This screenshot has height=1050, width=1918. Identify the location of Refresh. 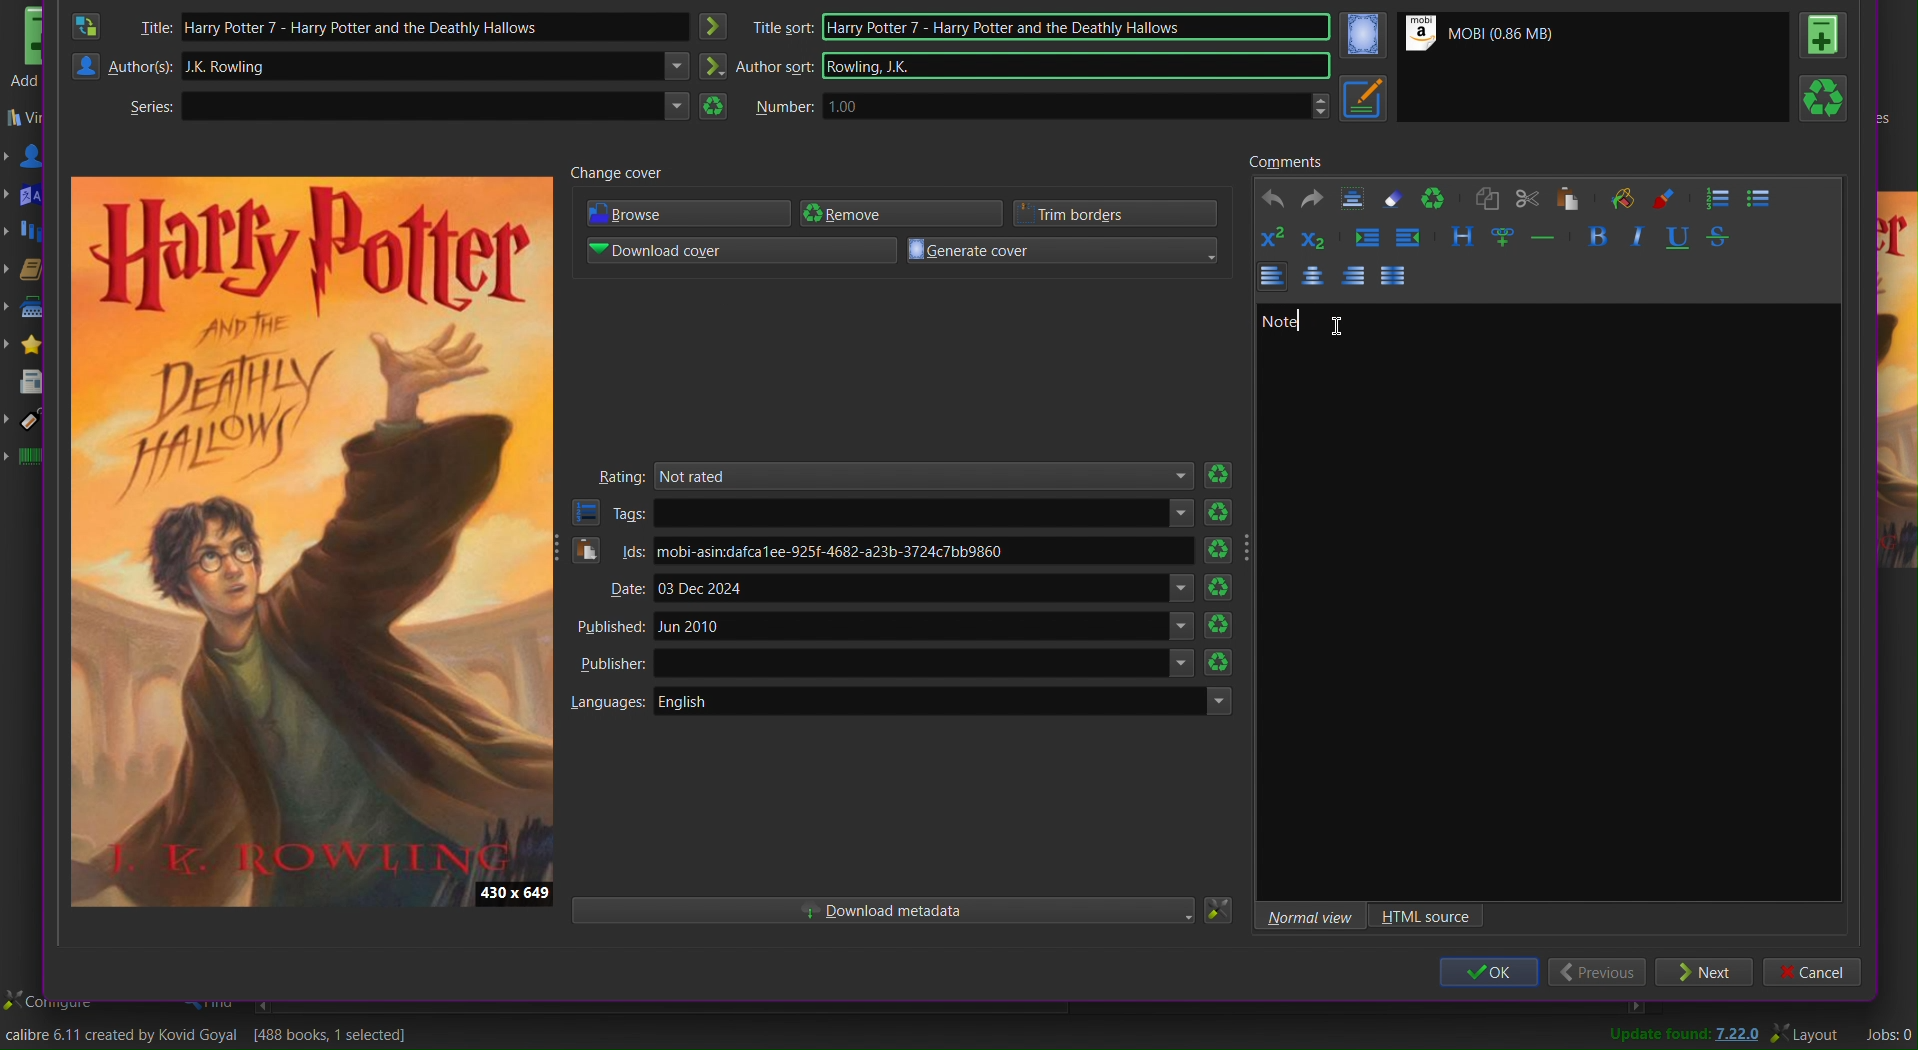
(1434, 196).